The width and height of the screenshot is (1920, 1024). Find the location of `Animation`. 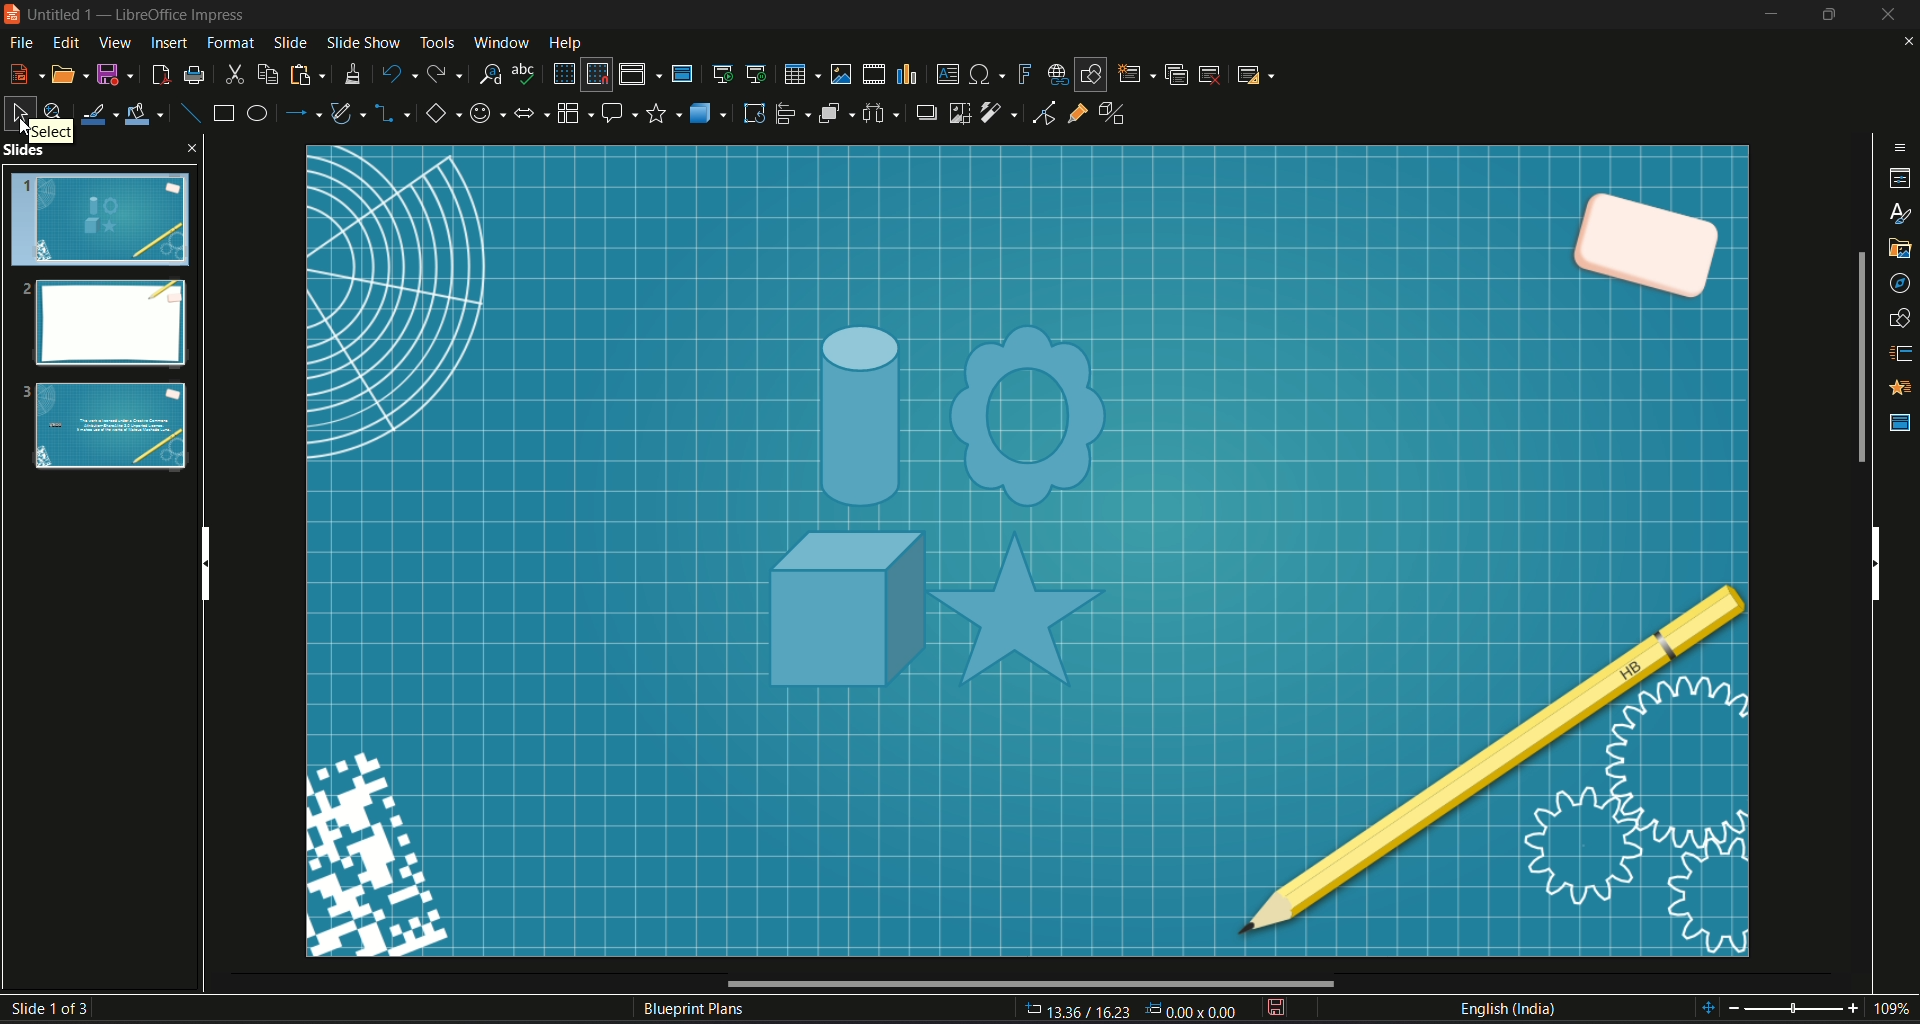

Animation is located at coordinates (1902, 388).